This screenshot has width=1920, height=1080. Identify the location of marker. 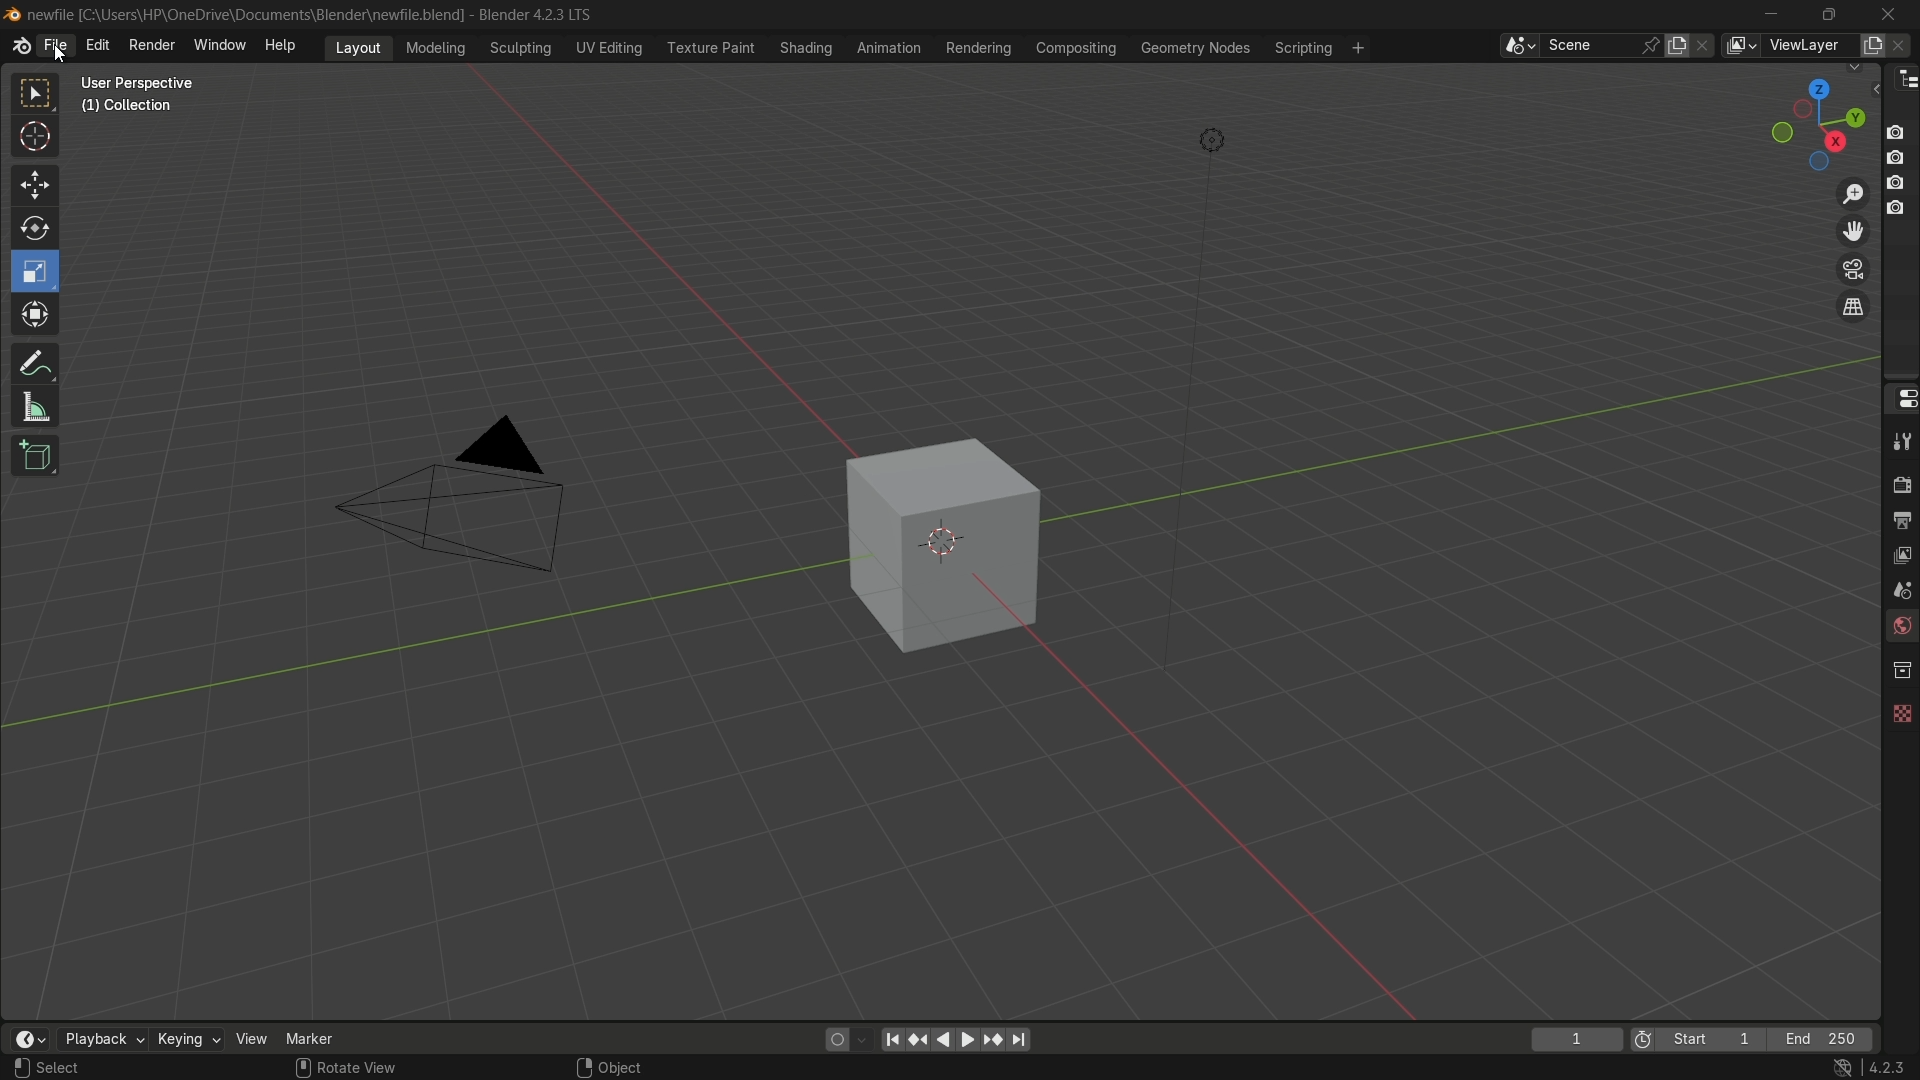
(325, 1037).